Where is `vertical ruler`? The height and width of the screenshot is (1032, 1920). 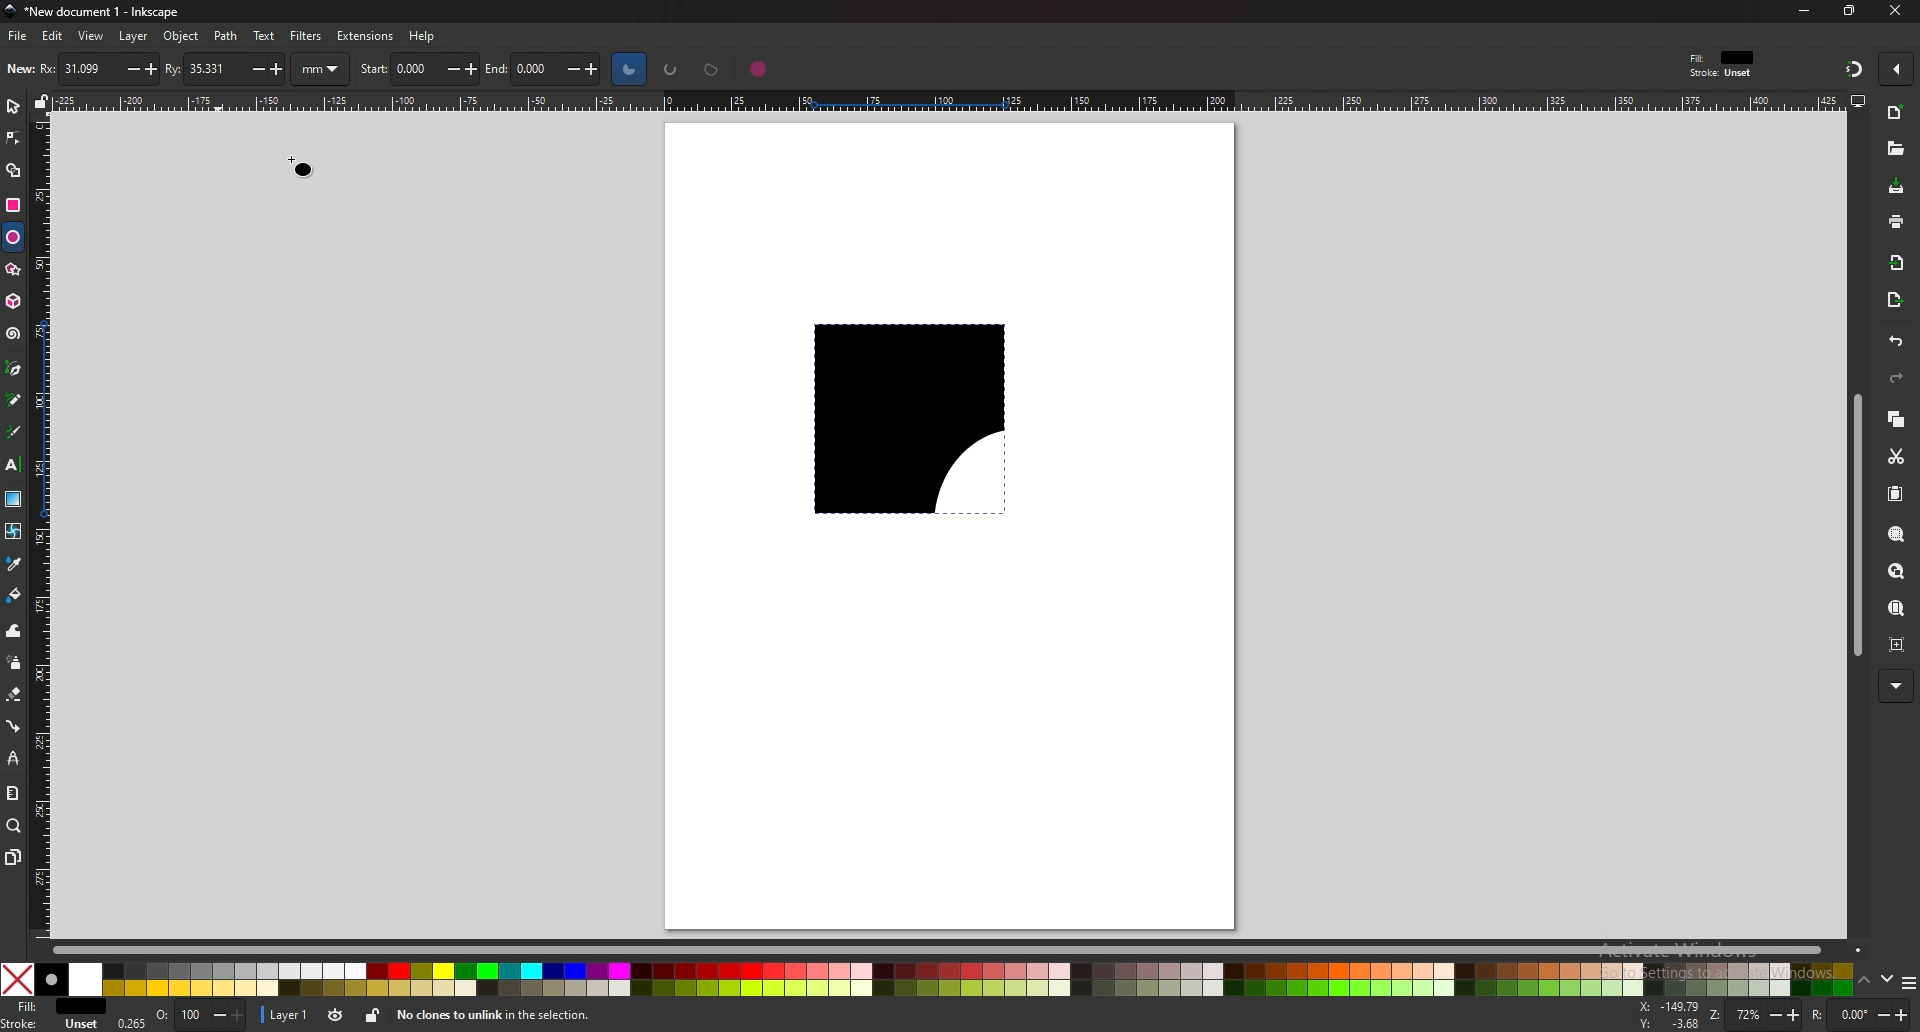
vertical ruler is located at coordinates (44, 525).